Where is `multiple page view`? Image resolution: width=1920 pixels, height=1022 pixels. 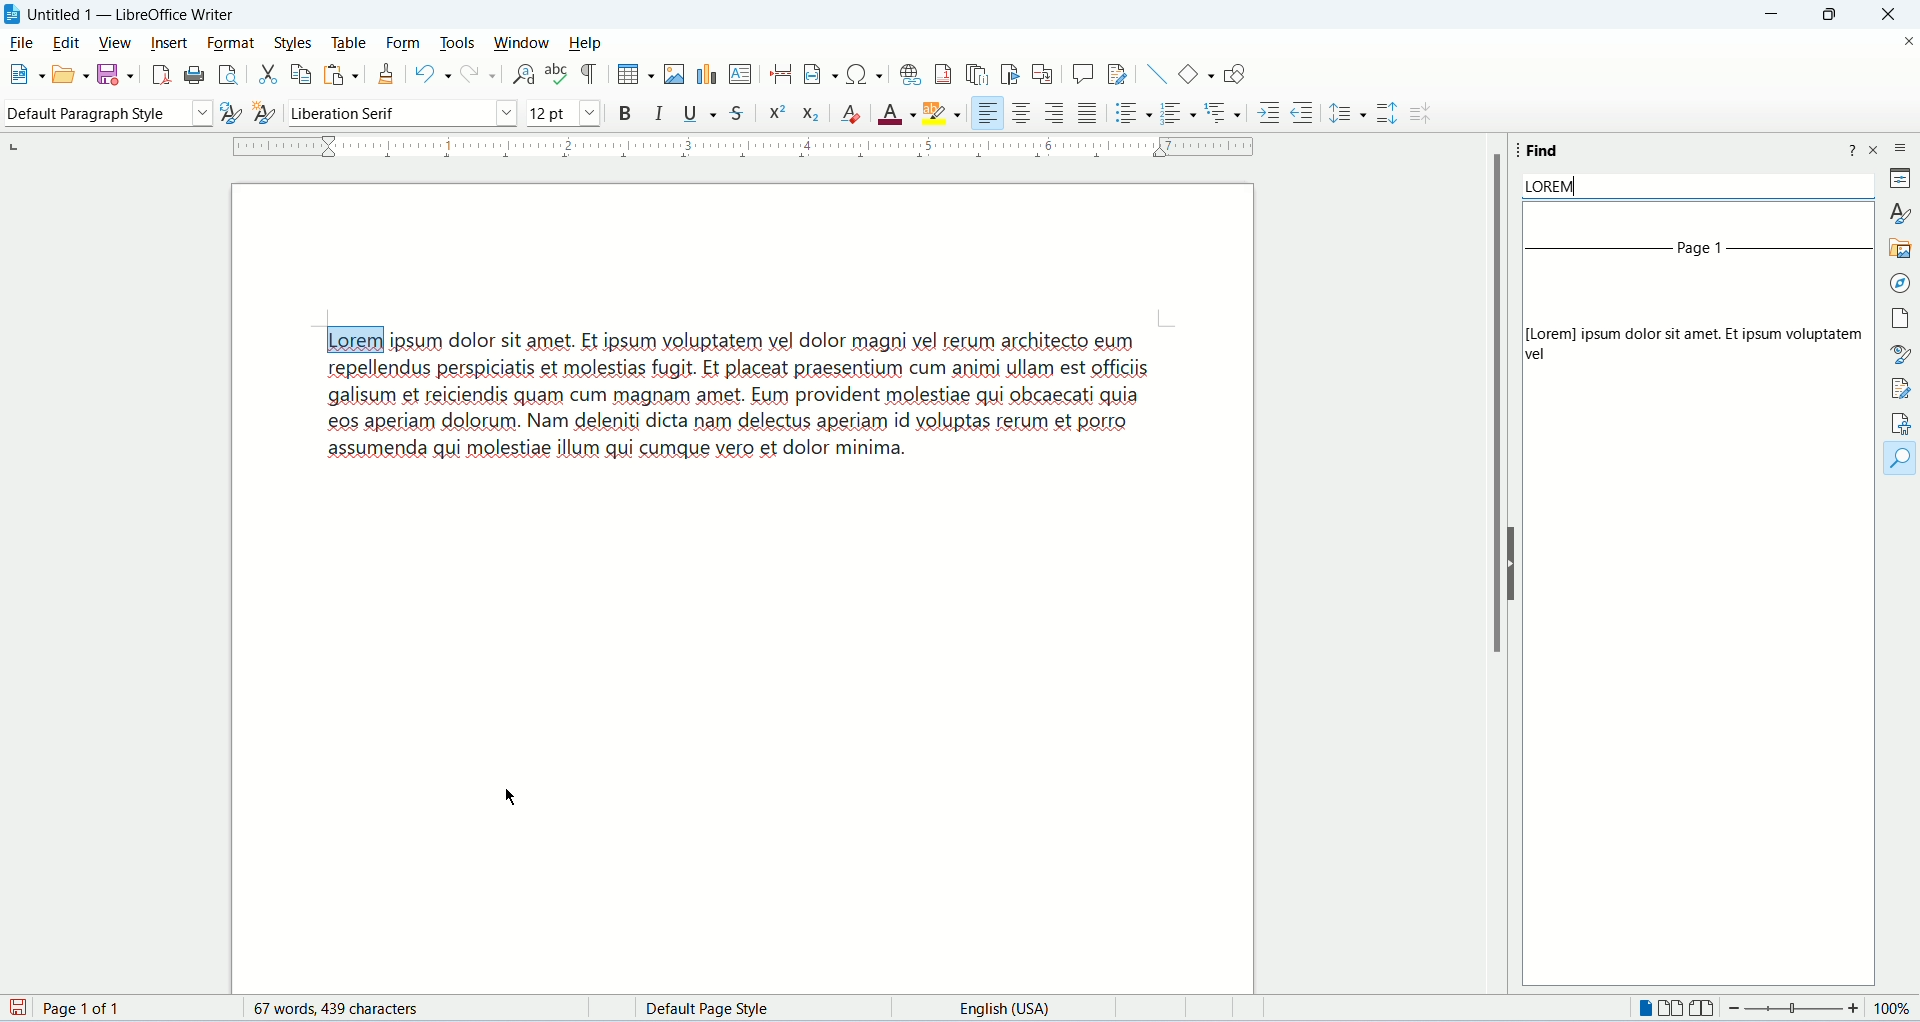 multiple page view is located at coordinates (1670, 1010).